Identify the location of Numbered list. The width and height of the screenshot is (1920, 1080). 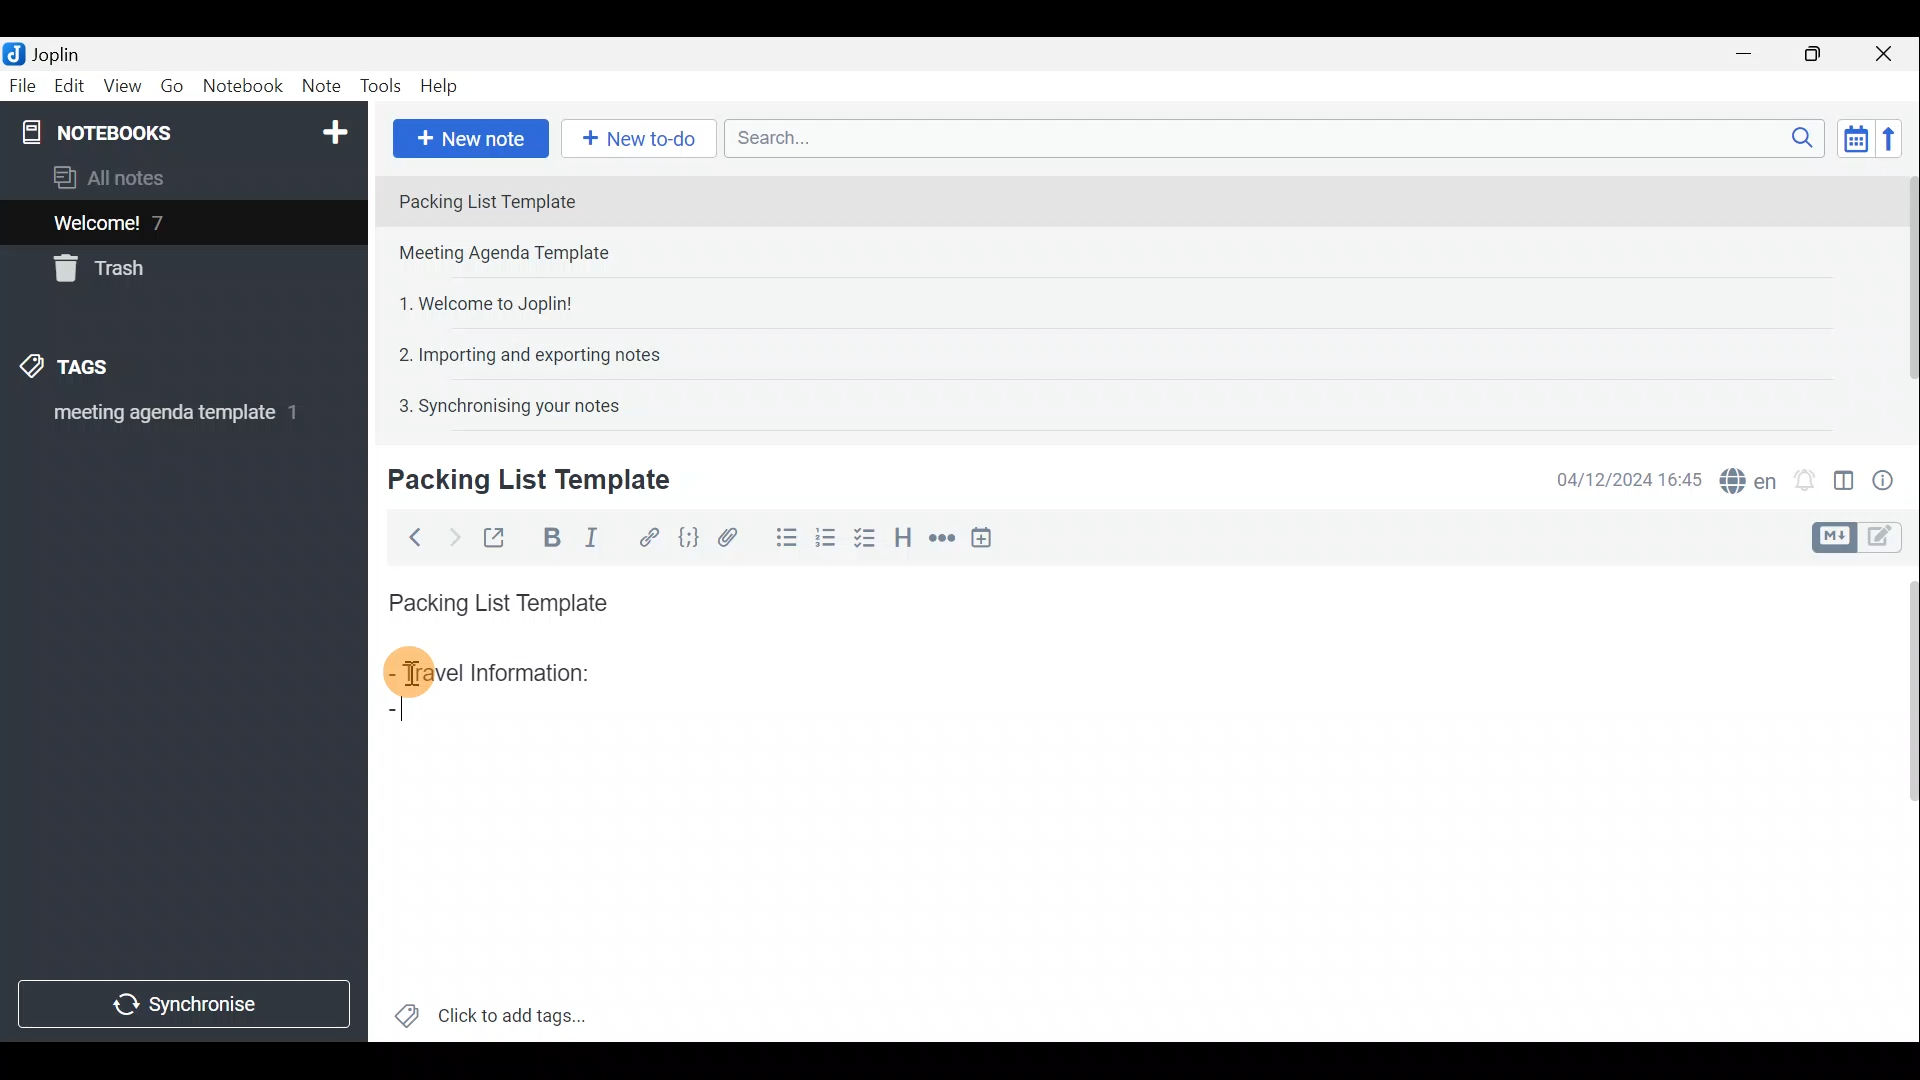
(831, 543).